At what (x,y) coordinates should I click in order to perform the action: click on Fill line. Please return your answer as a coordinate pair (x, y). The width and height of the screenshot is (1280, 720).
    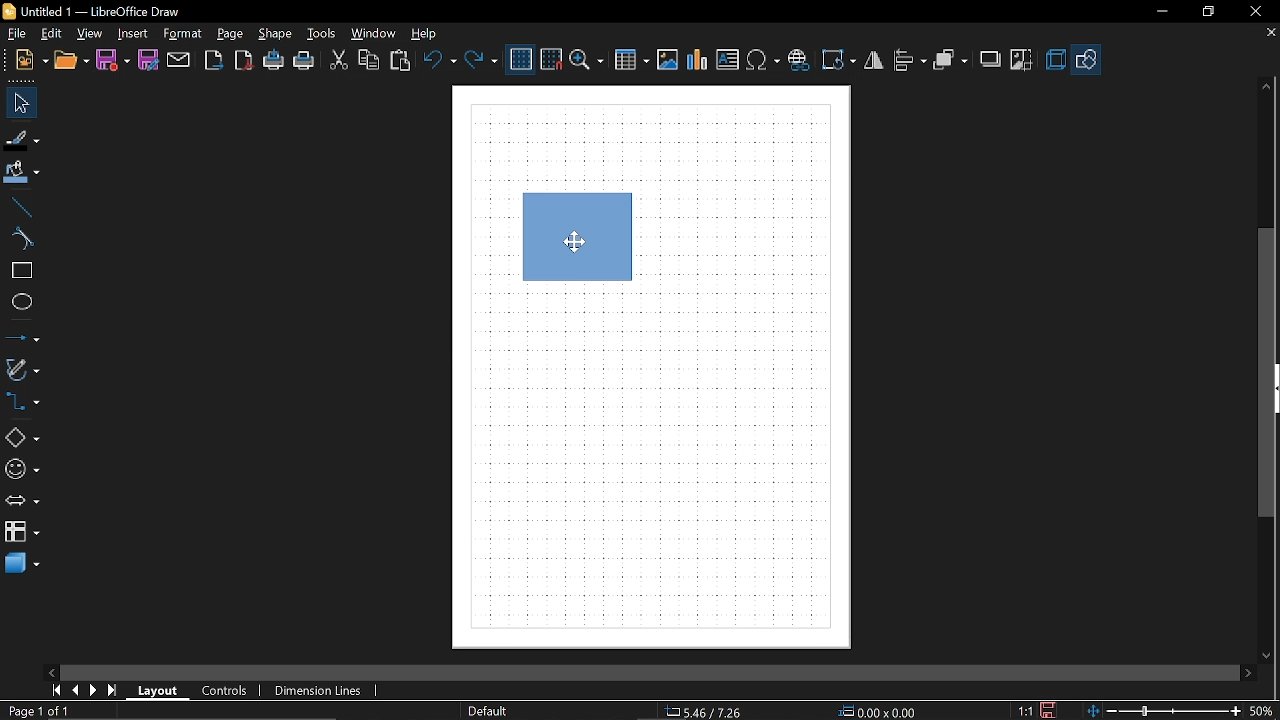
    Looking at the image, I should click on (23, 140).